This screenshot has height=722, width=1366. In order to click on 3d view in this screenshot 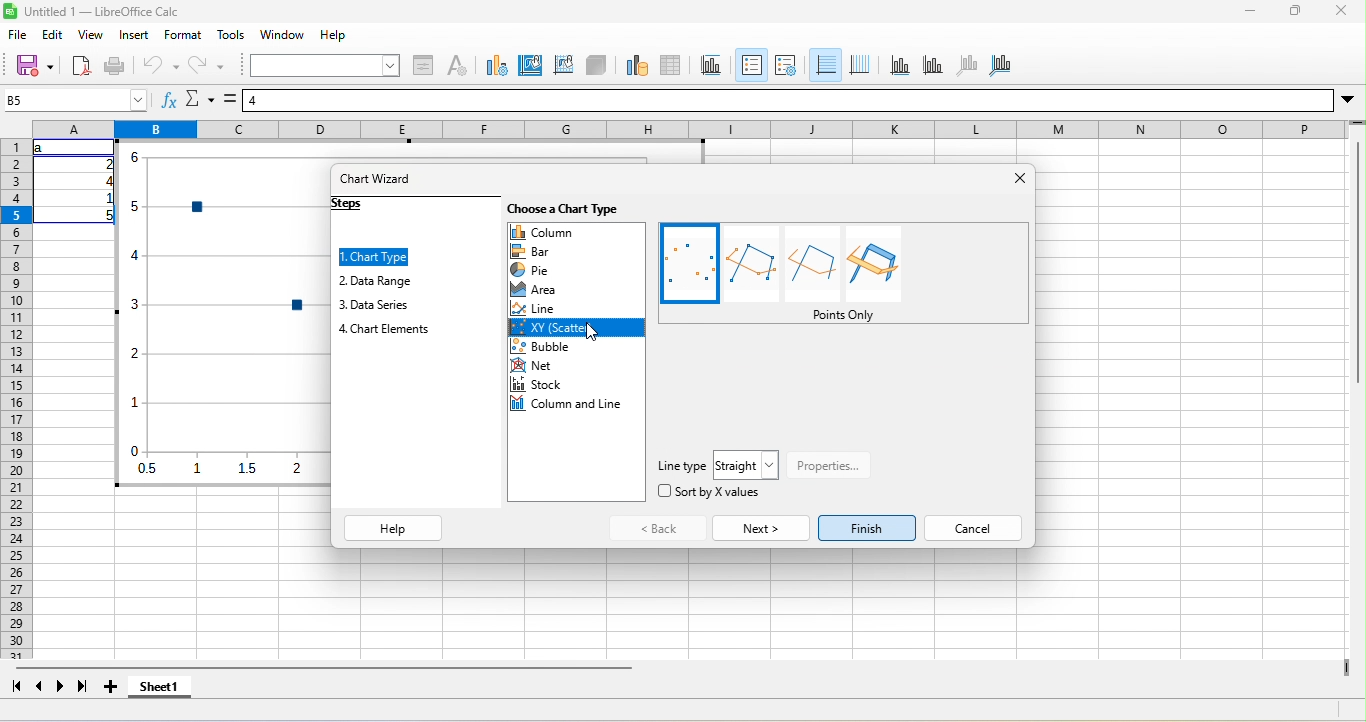, I will do `click(596, 67)`.